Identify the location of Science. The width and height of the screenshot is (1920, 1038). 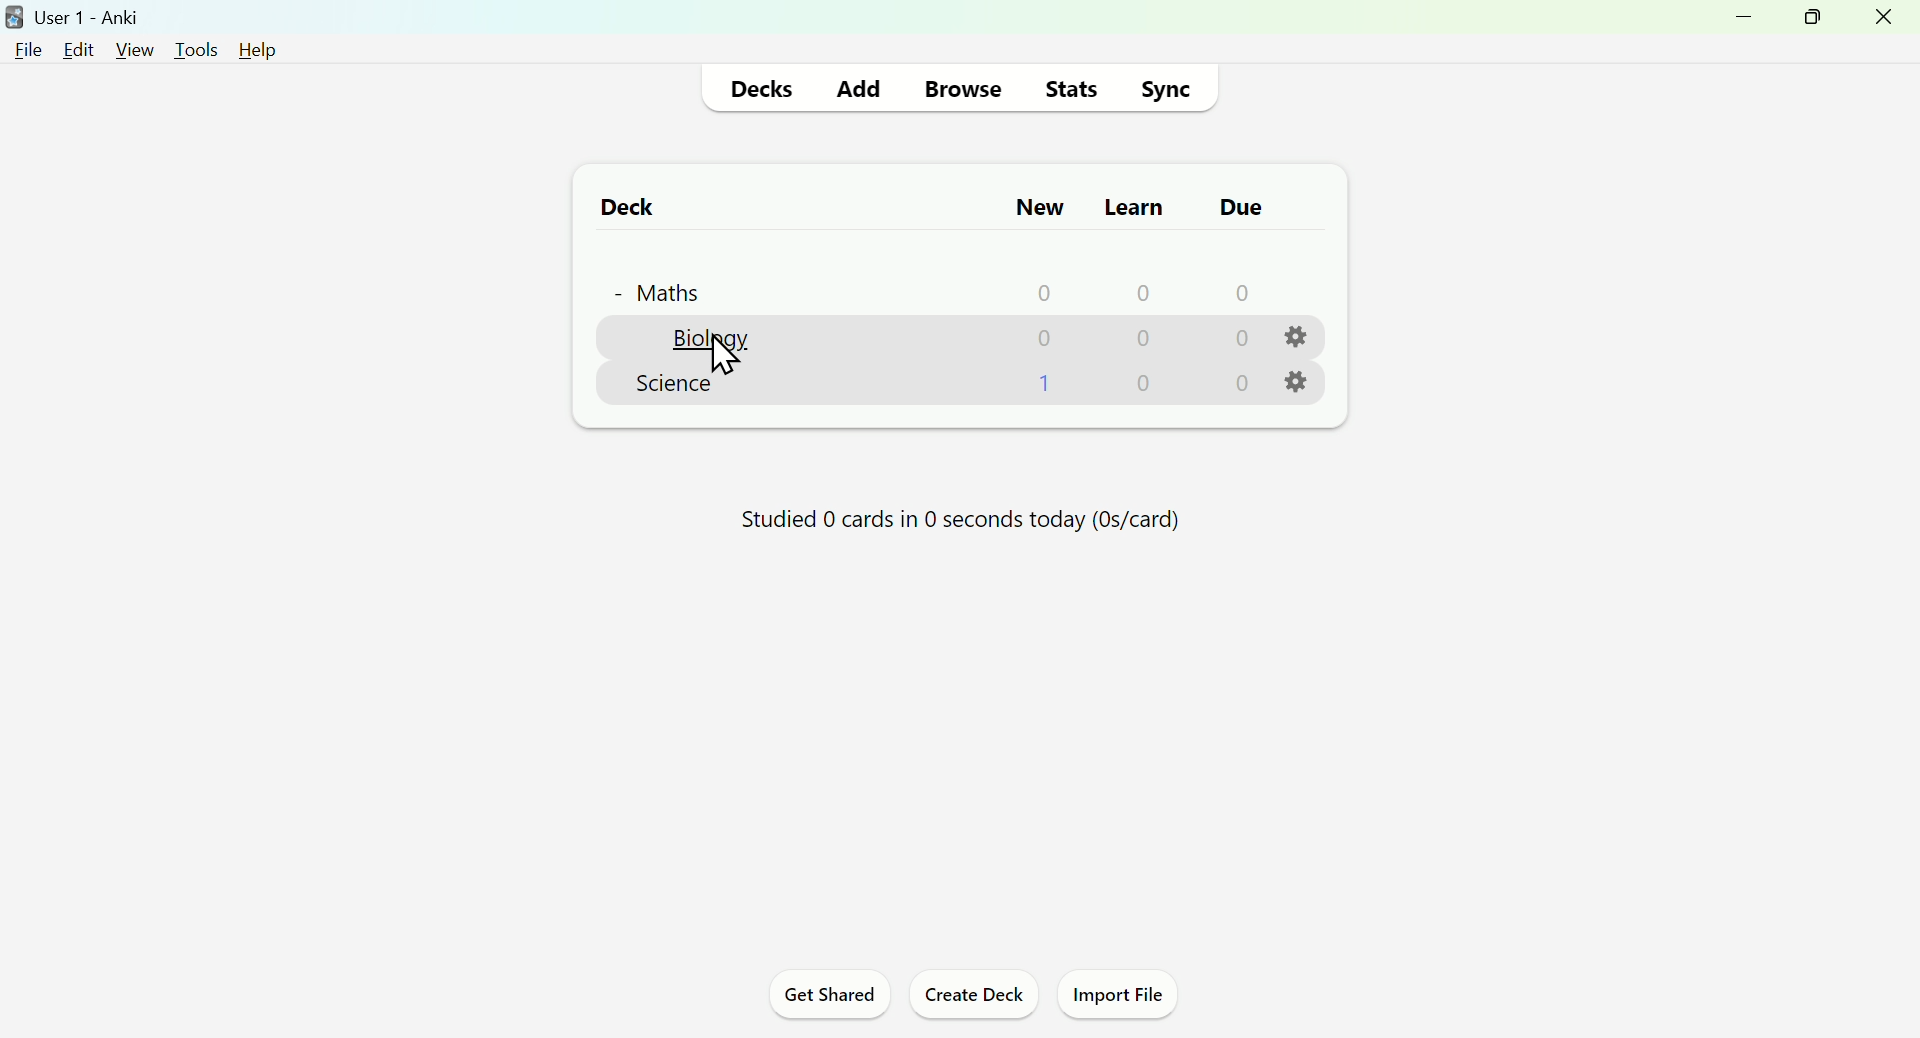
(678, 385).